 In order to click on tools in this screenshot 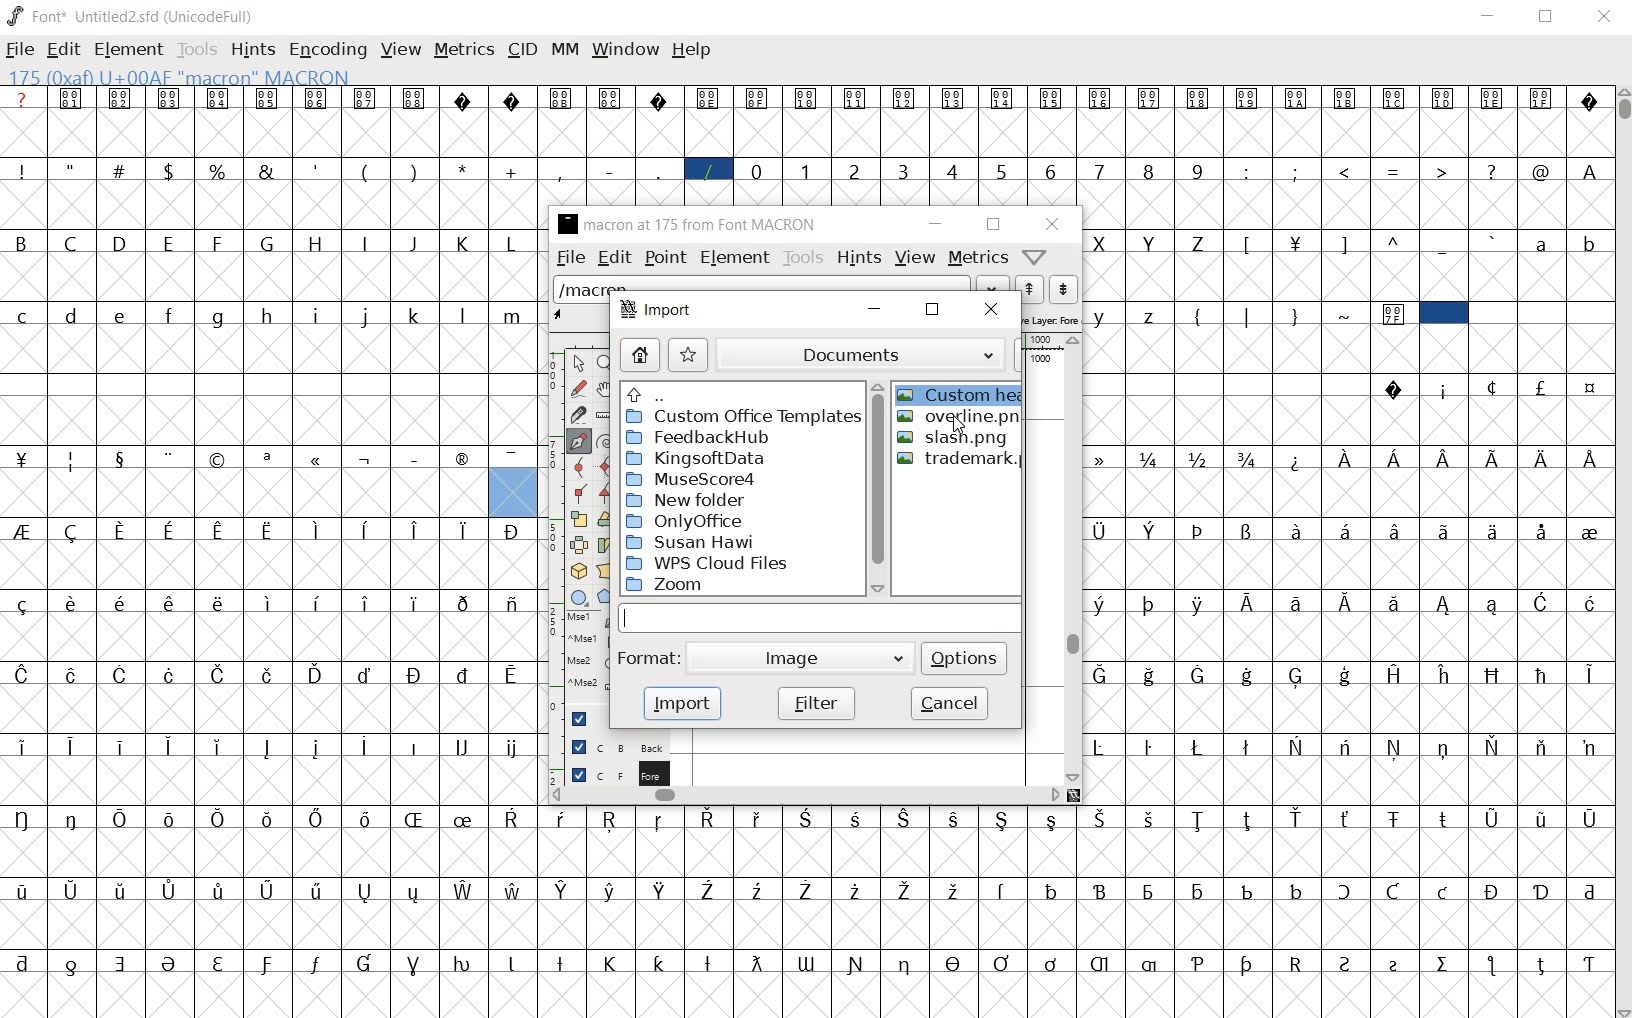, I will do `click(803, 255)`.